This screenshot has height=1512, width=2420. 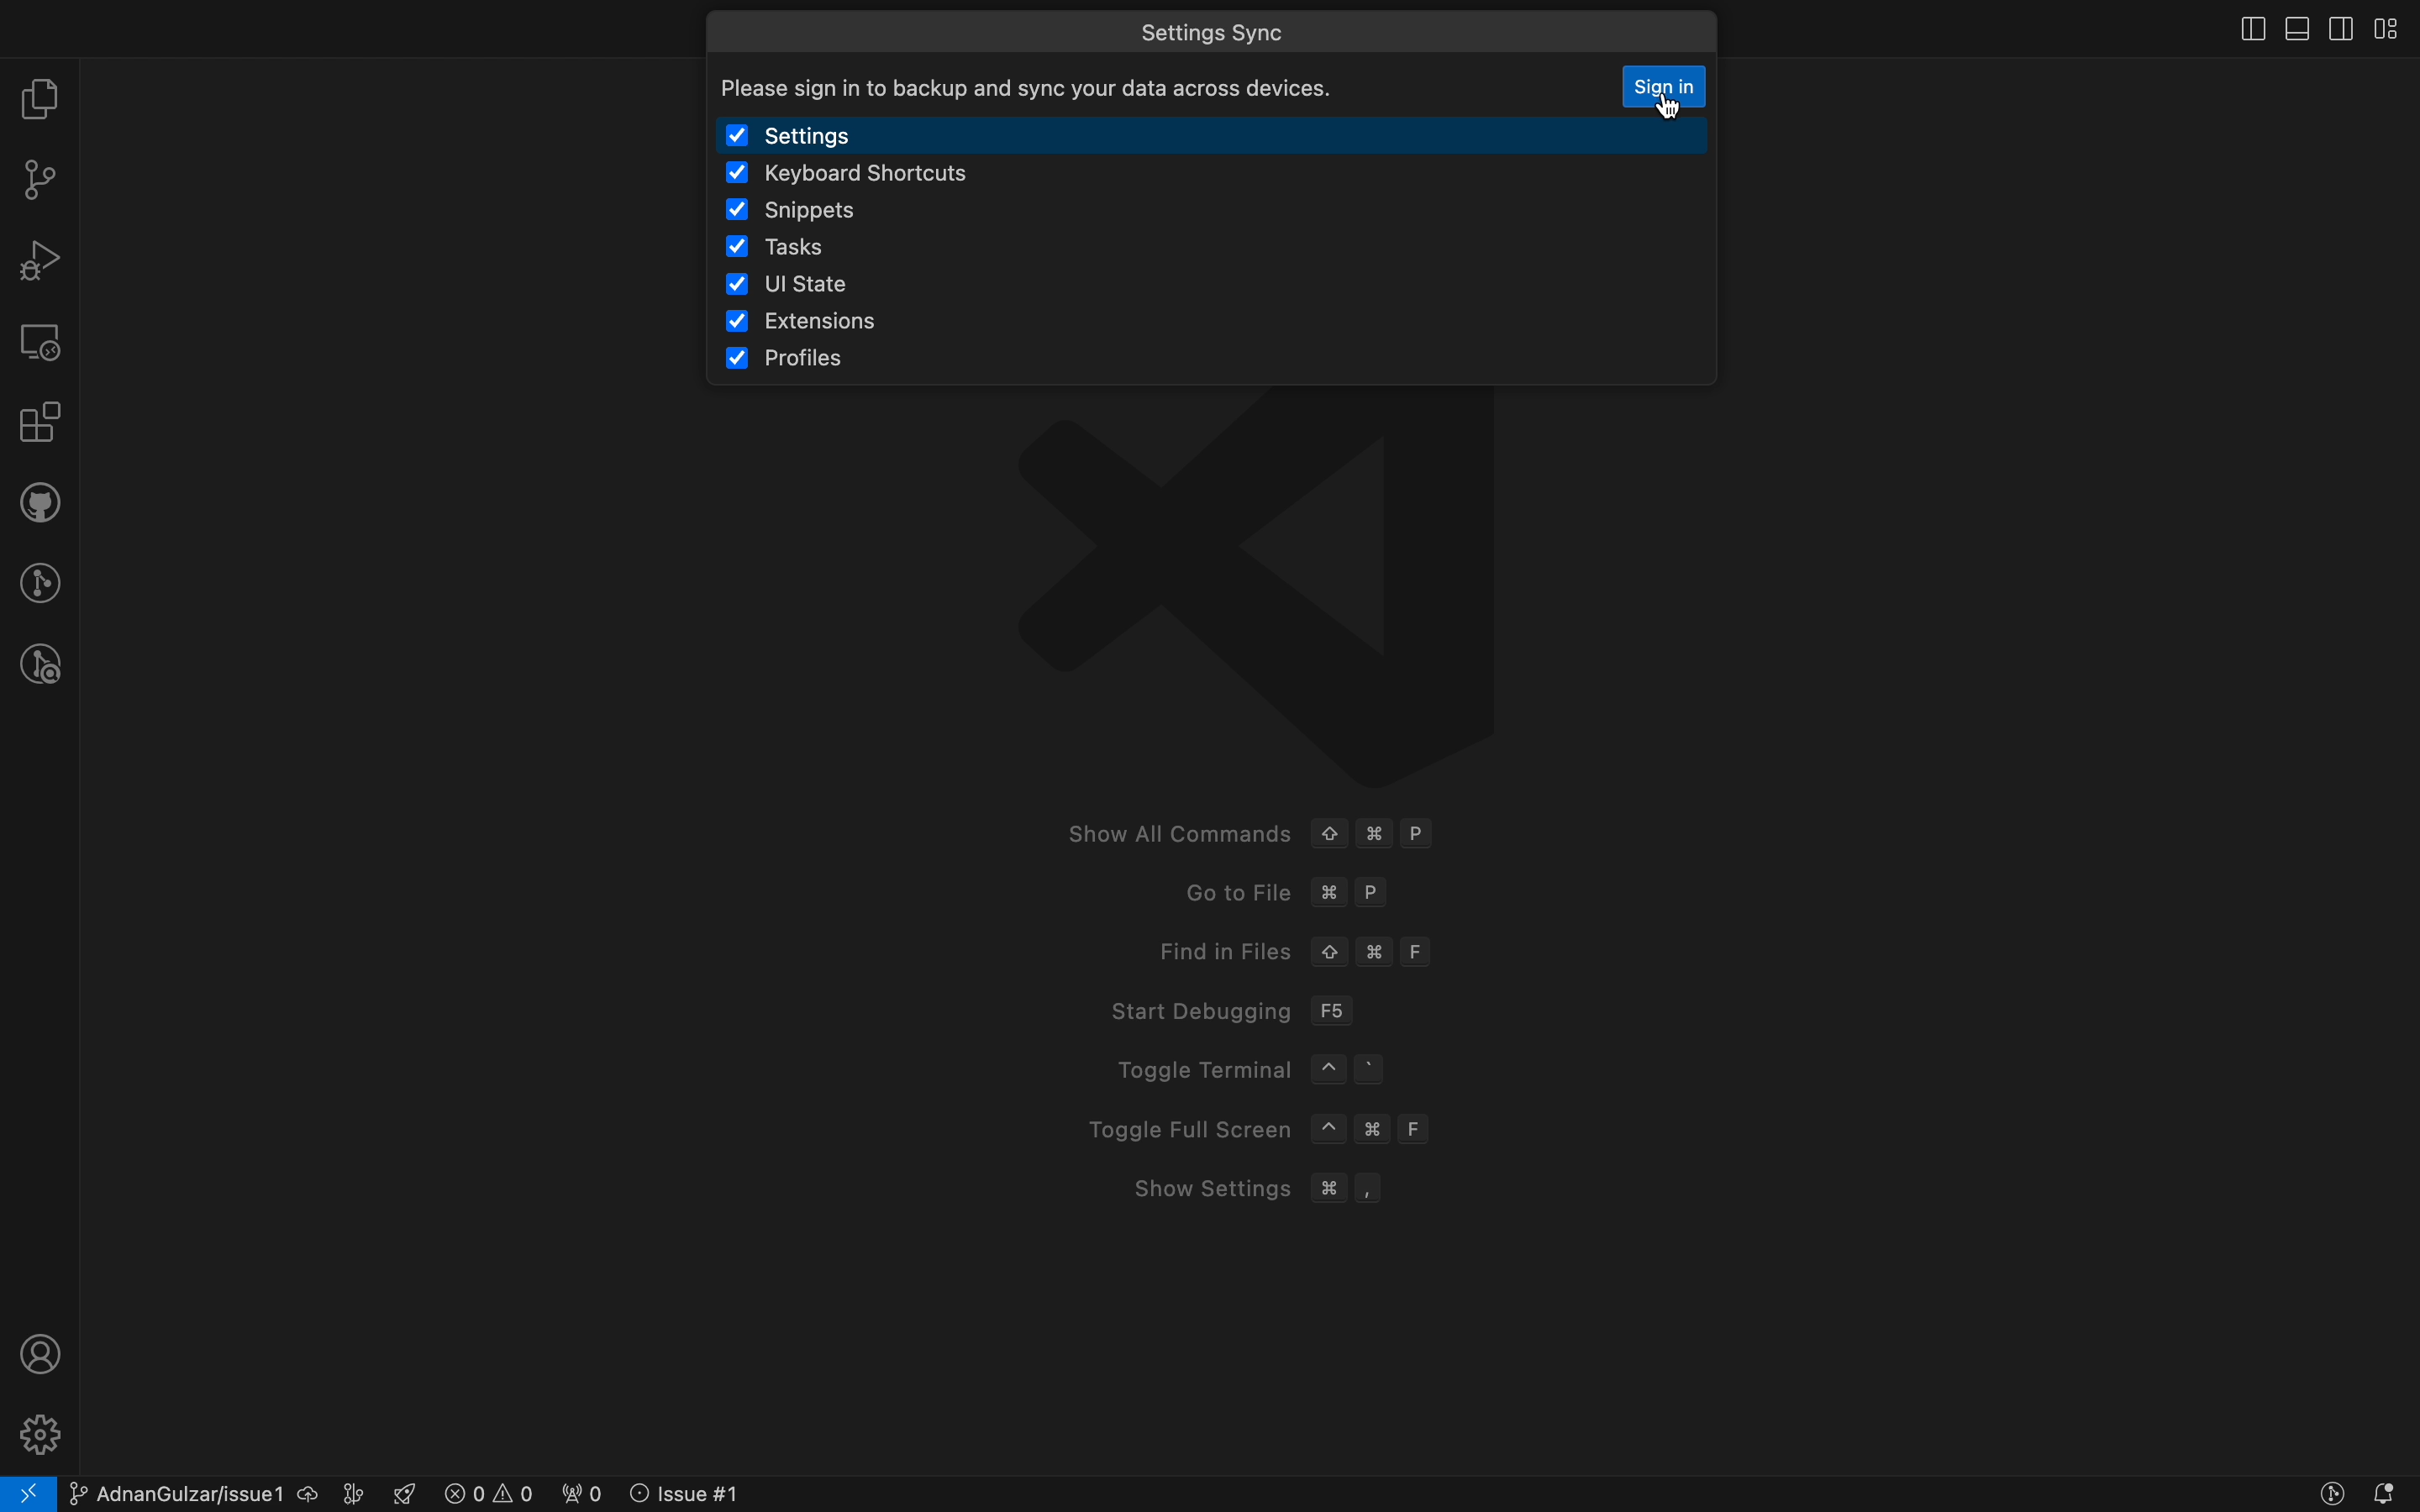 What do you see at coordinates (39, 579) in the screenshot?
I see `gitlens` at bounding box center [39, 579].